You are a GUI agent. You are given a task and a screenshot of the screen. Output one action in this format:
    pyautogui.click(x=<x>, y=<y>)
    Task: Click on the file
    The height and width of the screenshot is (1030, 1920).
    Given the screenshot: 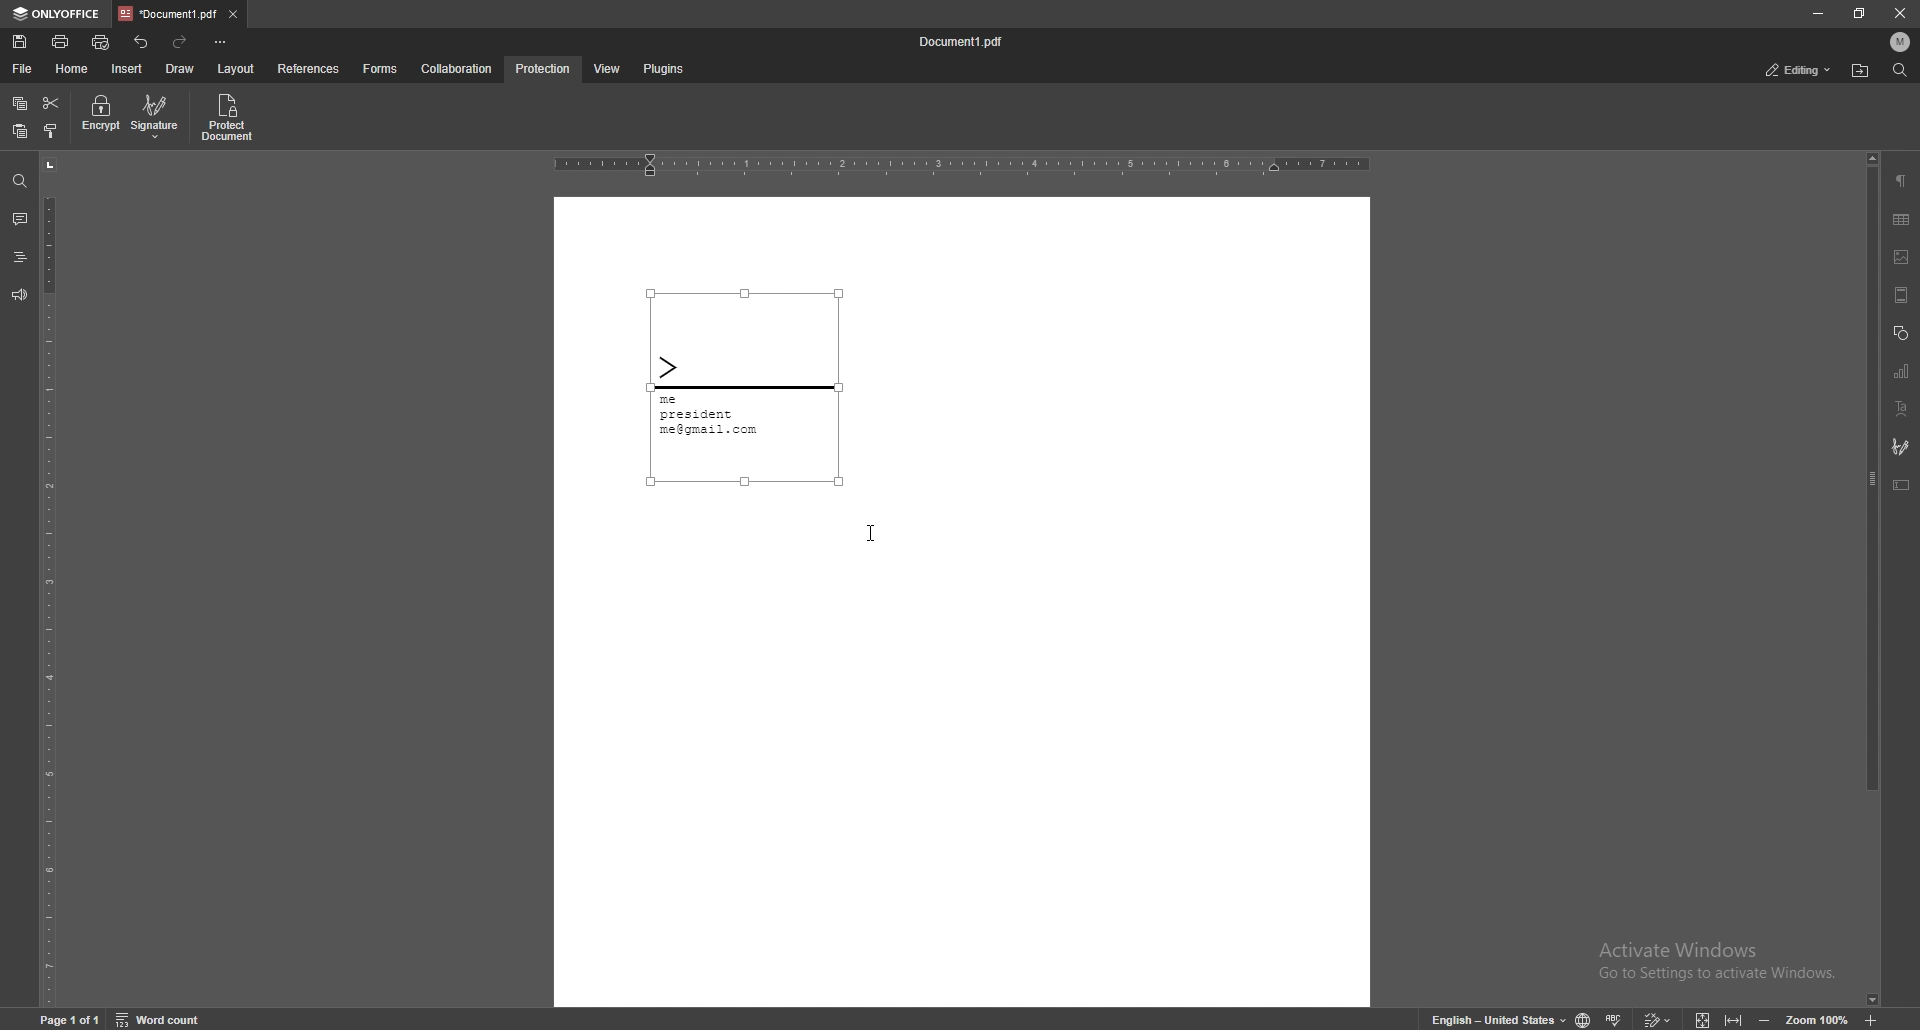 What is the action you would take?
    pyautogui.click(x=24, y=69)
    